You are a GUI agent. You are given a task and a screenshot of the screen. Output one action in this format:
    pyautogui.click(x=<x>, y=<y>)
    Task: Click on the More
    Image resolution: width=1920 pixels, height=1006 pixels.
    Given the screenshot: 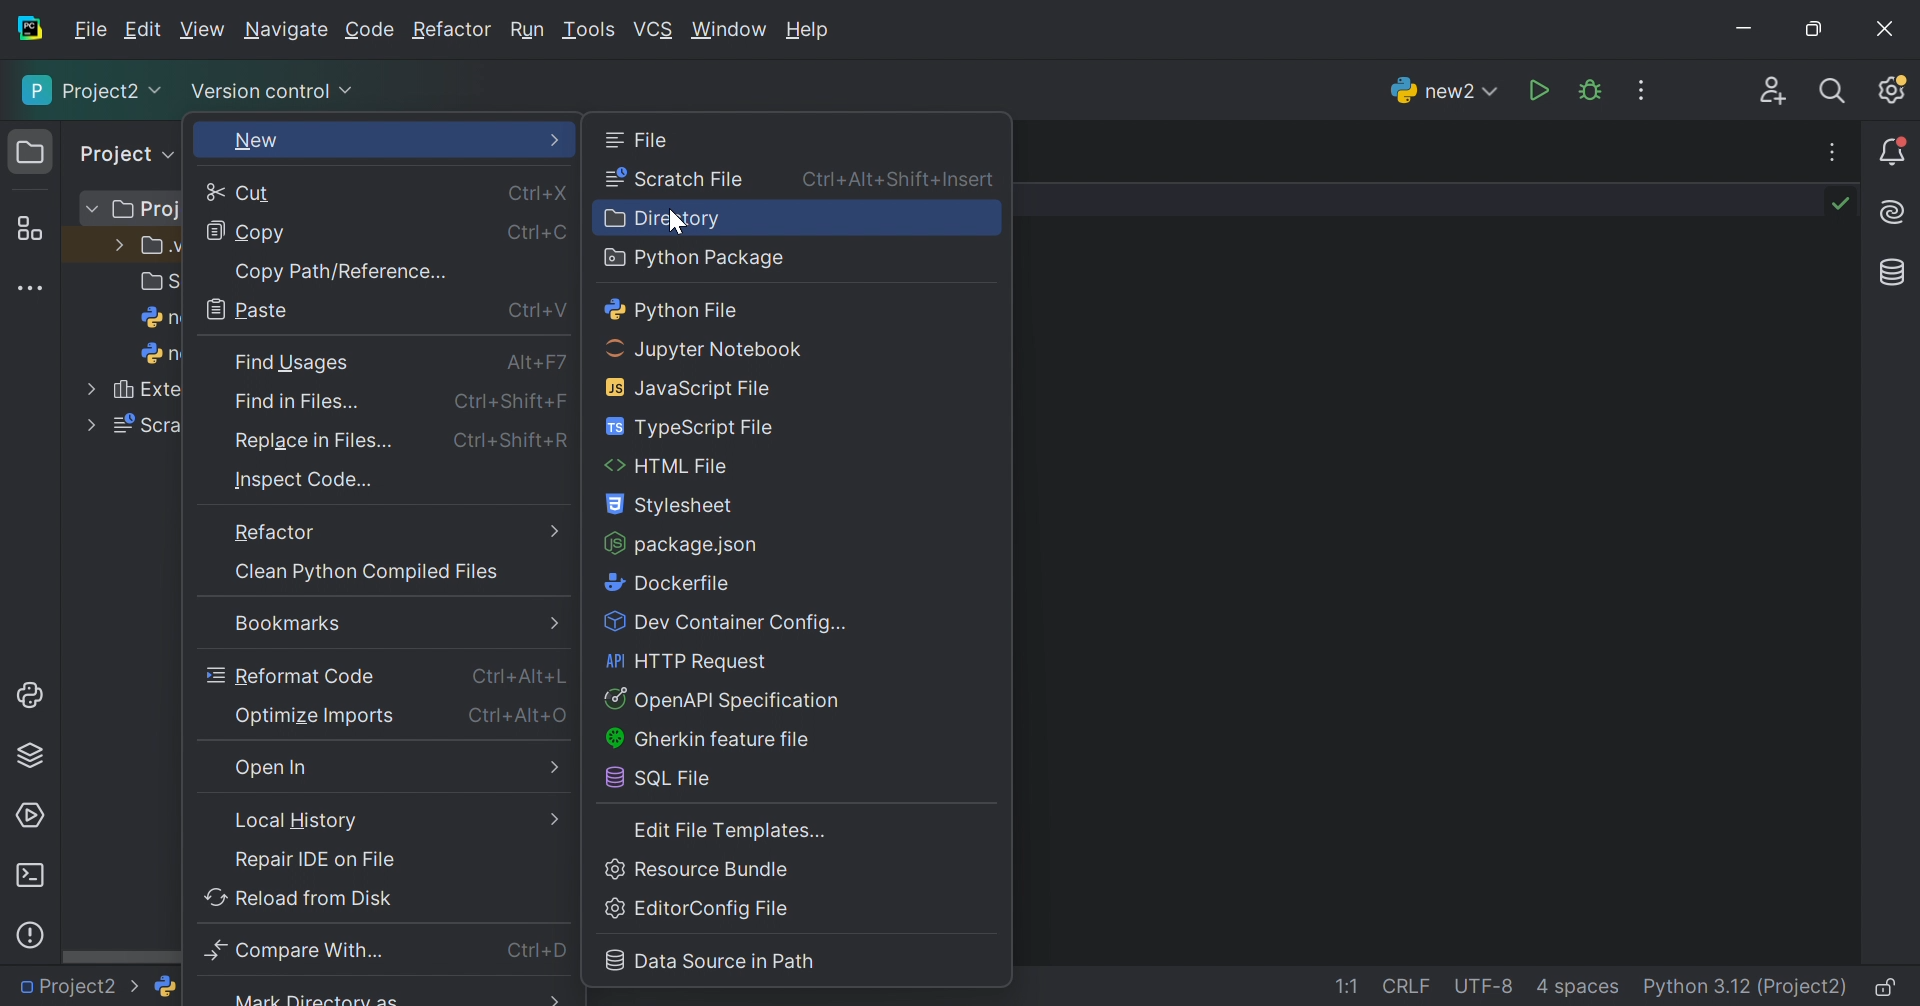 What is the action you would take?
    pyautogui.click(x=89, y=206)
    